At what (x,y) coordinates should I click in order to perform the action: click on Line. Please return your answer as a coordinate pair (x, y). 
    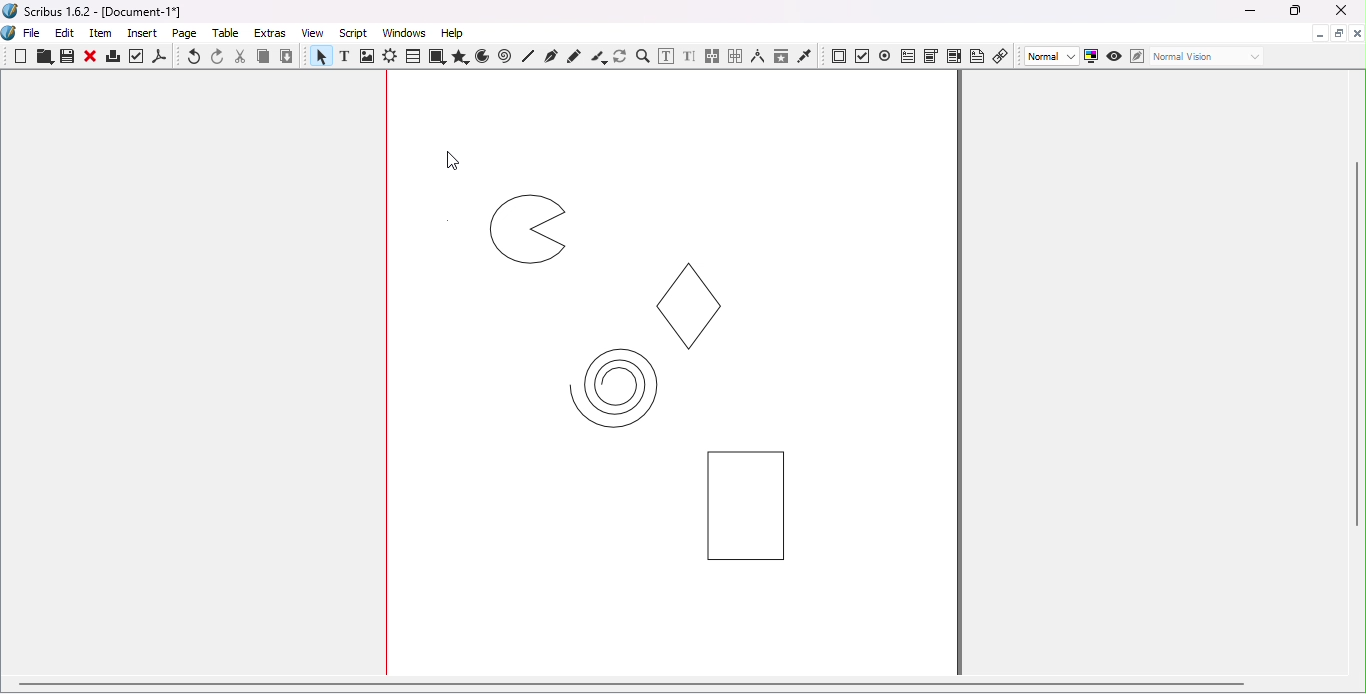
    Looking at the image, I should click on (529, 56).